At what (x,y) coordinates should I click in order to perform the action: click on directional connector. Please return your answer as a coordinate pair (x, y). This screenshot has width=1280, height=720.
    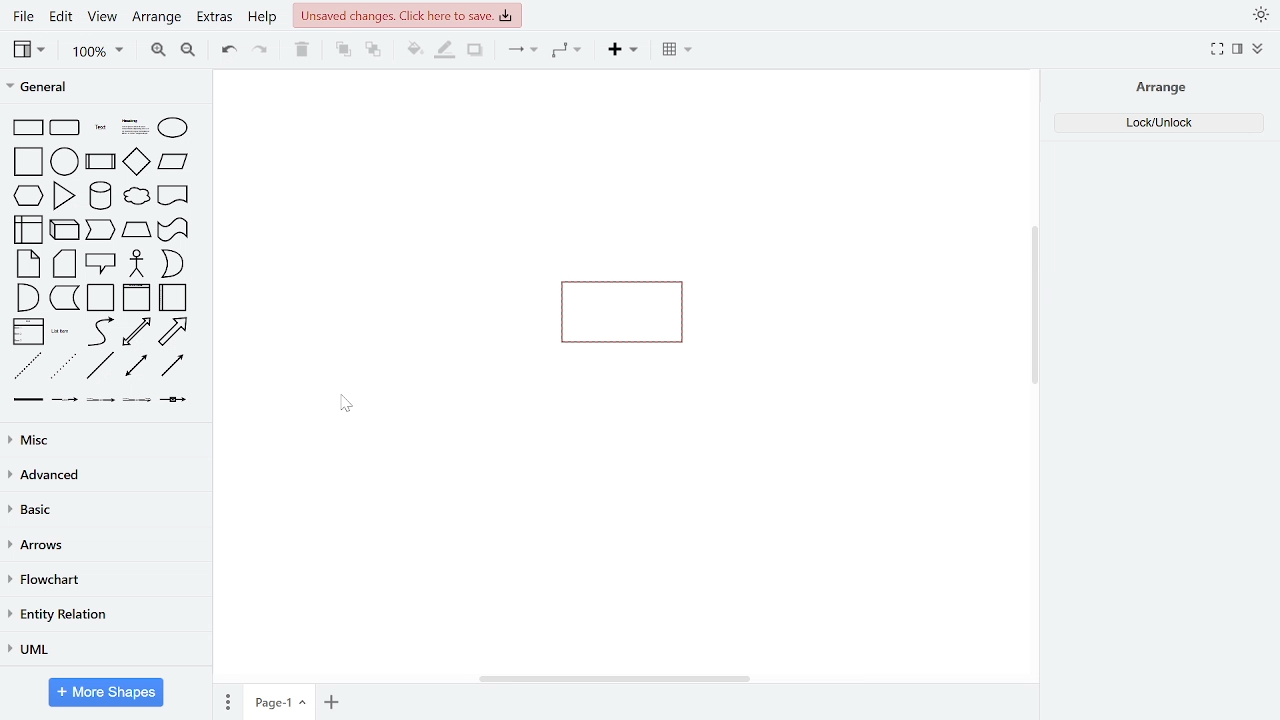
    Looking at the image, I should click on (170, 367).